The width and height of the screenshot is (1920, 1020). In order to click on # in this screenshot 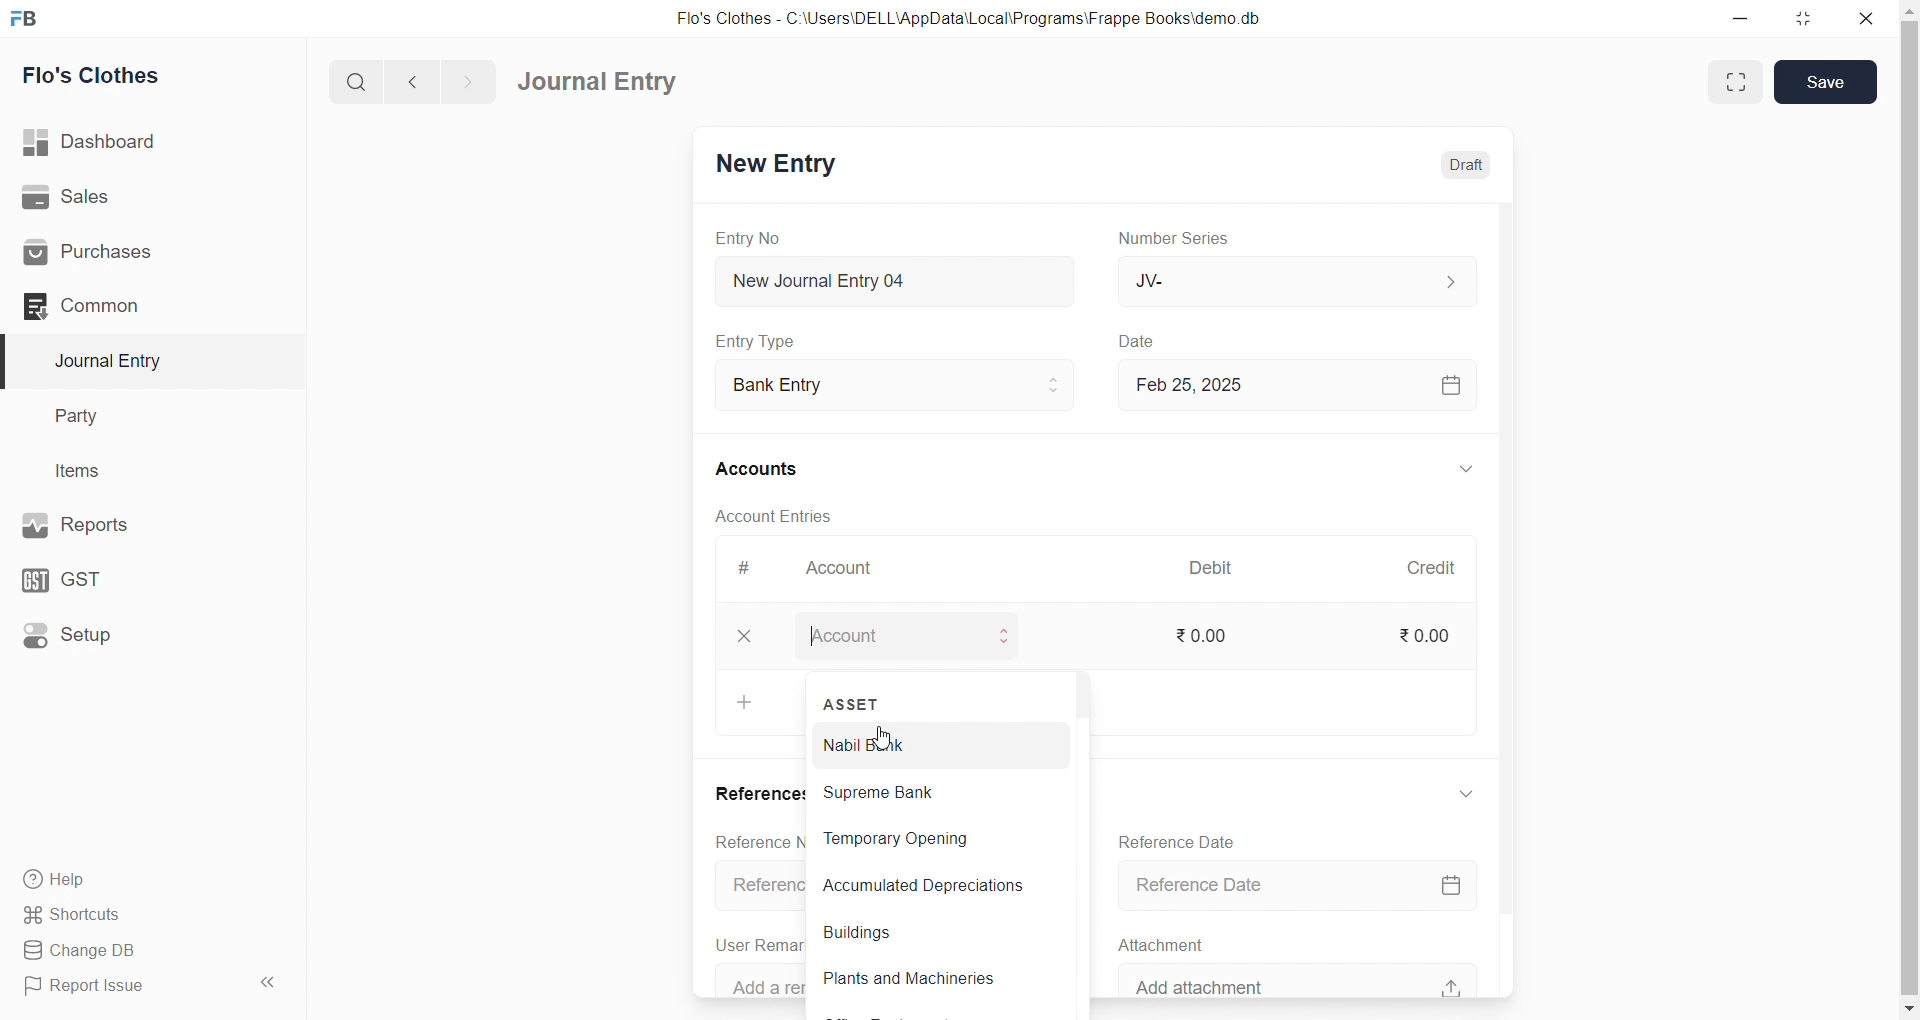, I will do `click(755, 570)`.